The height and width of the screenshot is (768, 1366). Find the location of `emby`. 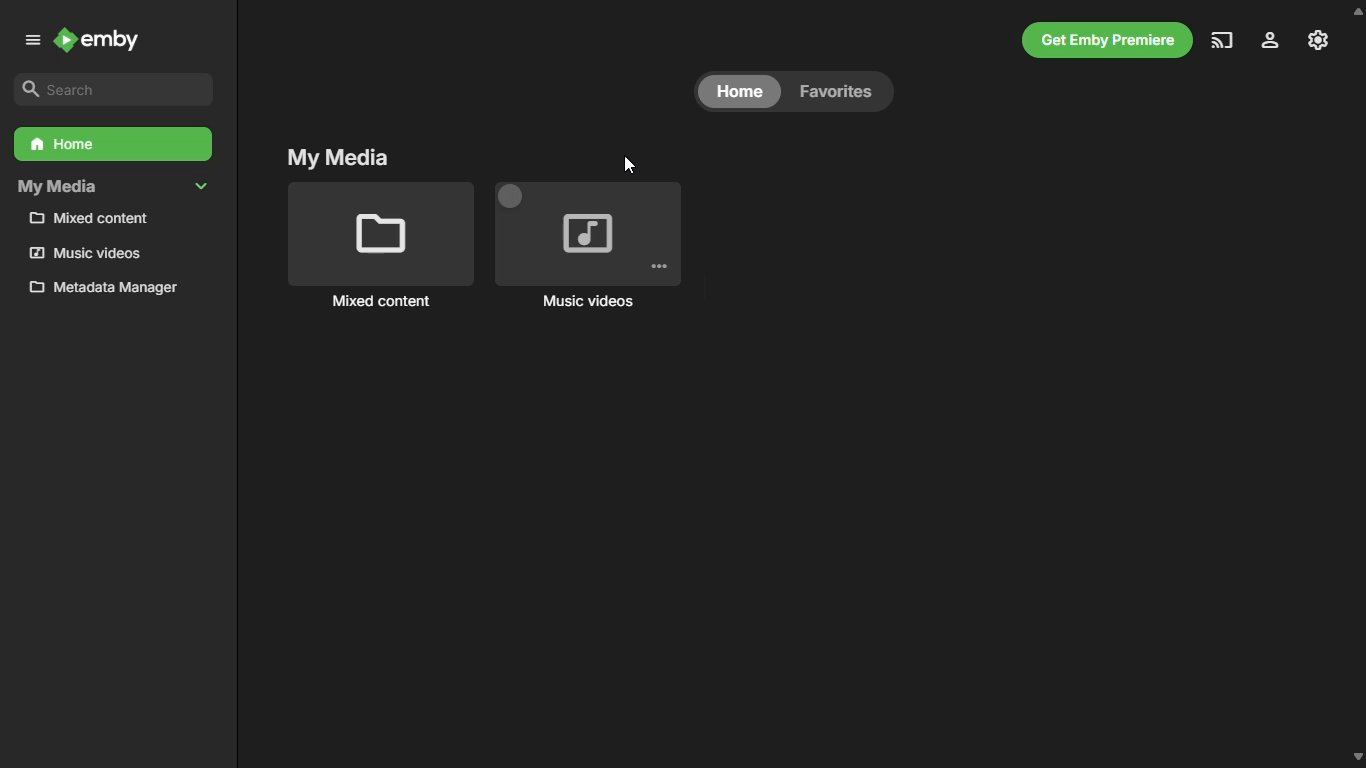

emby is located at coordinates (97, 41).